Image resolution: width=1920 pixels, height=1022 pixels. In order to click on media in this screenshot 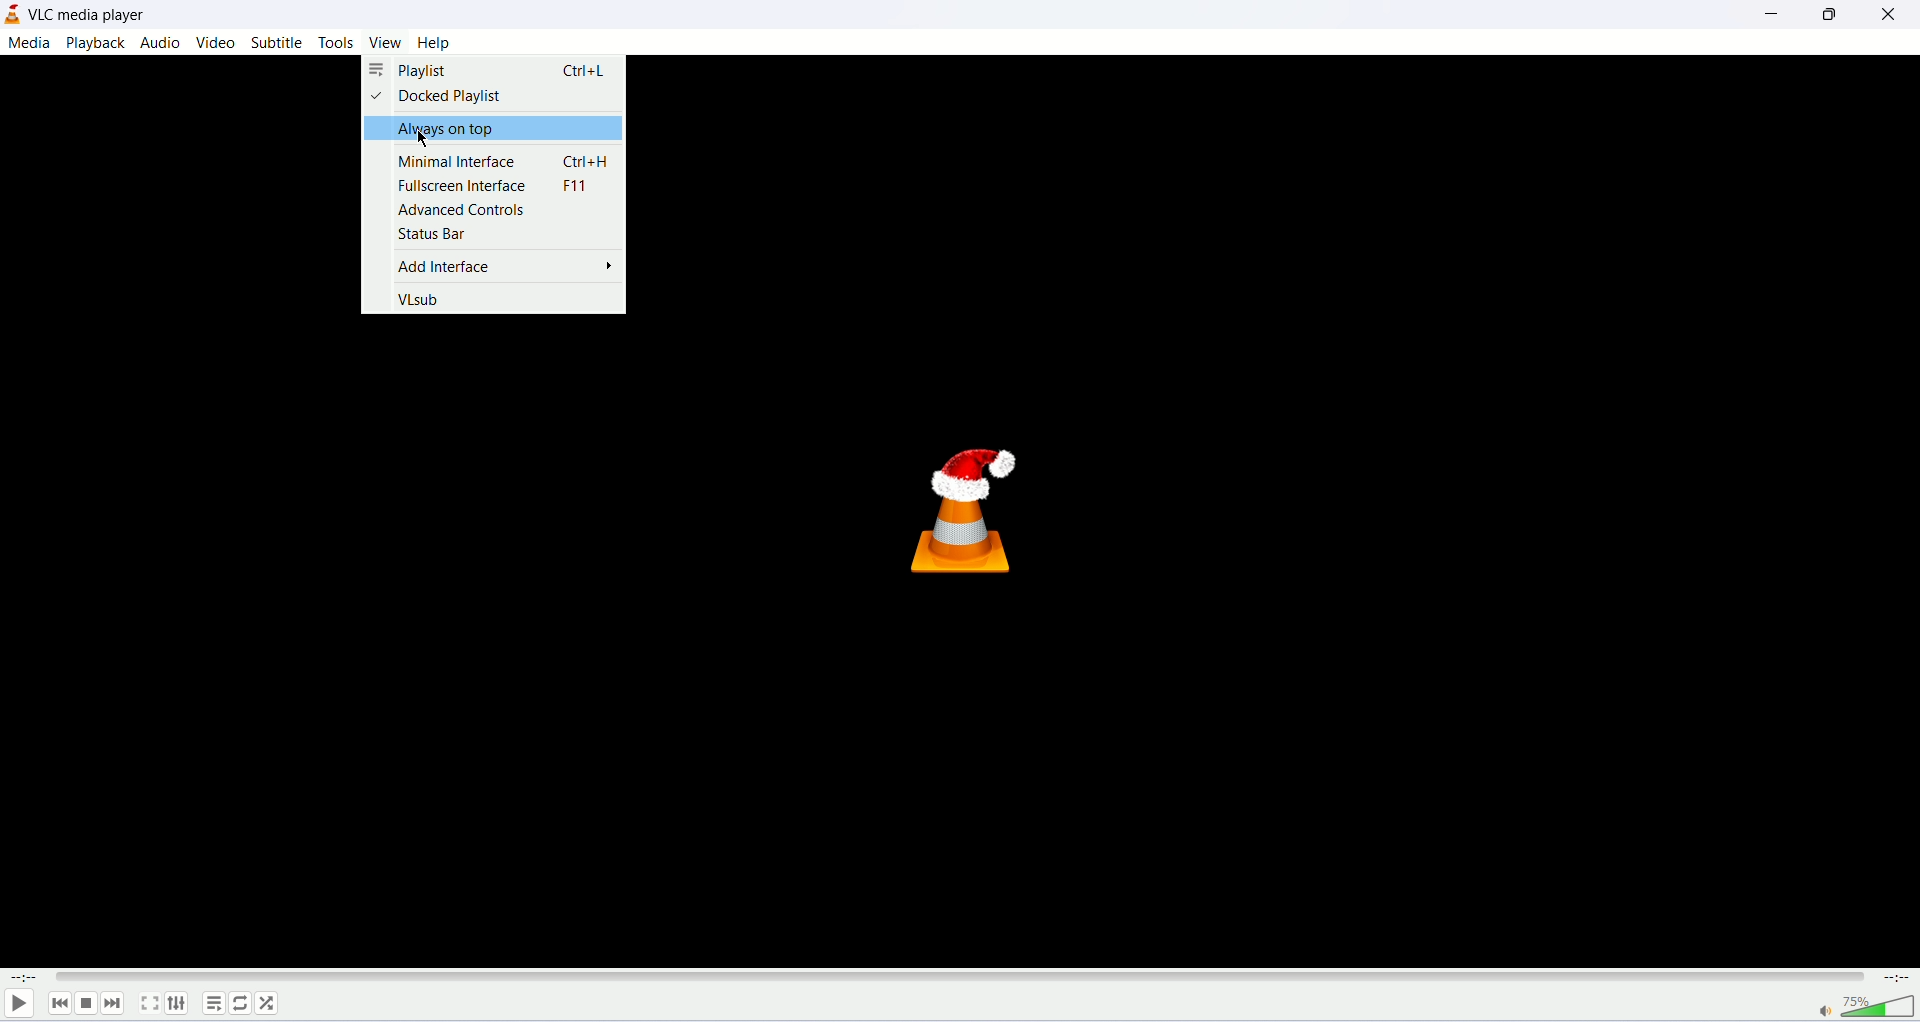, I will do `click(31, 44)`.